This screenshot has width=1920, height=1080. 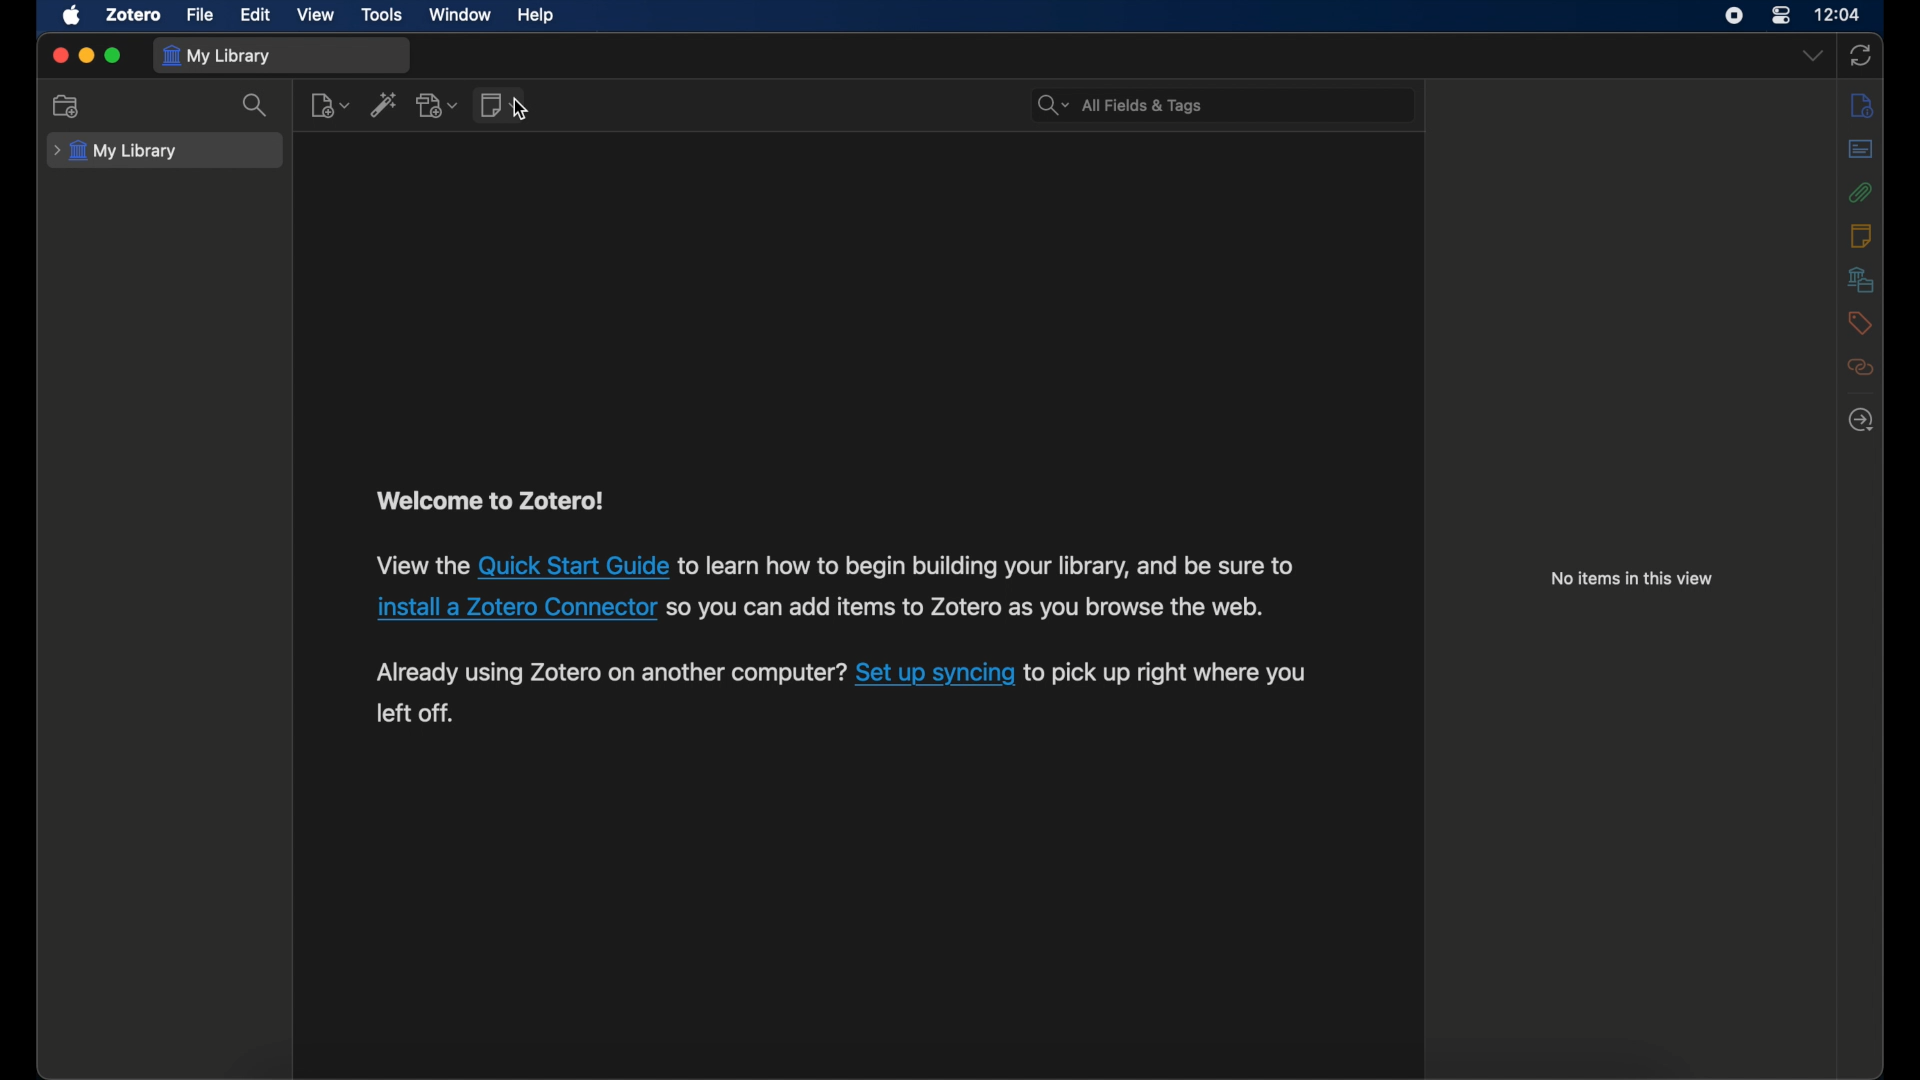 What do you see at coordinates (1837, 15) in the screenshot?
I see `time` at bounding box center [1837, 15].